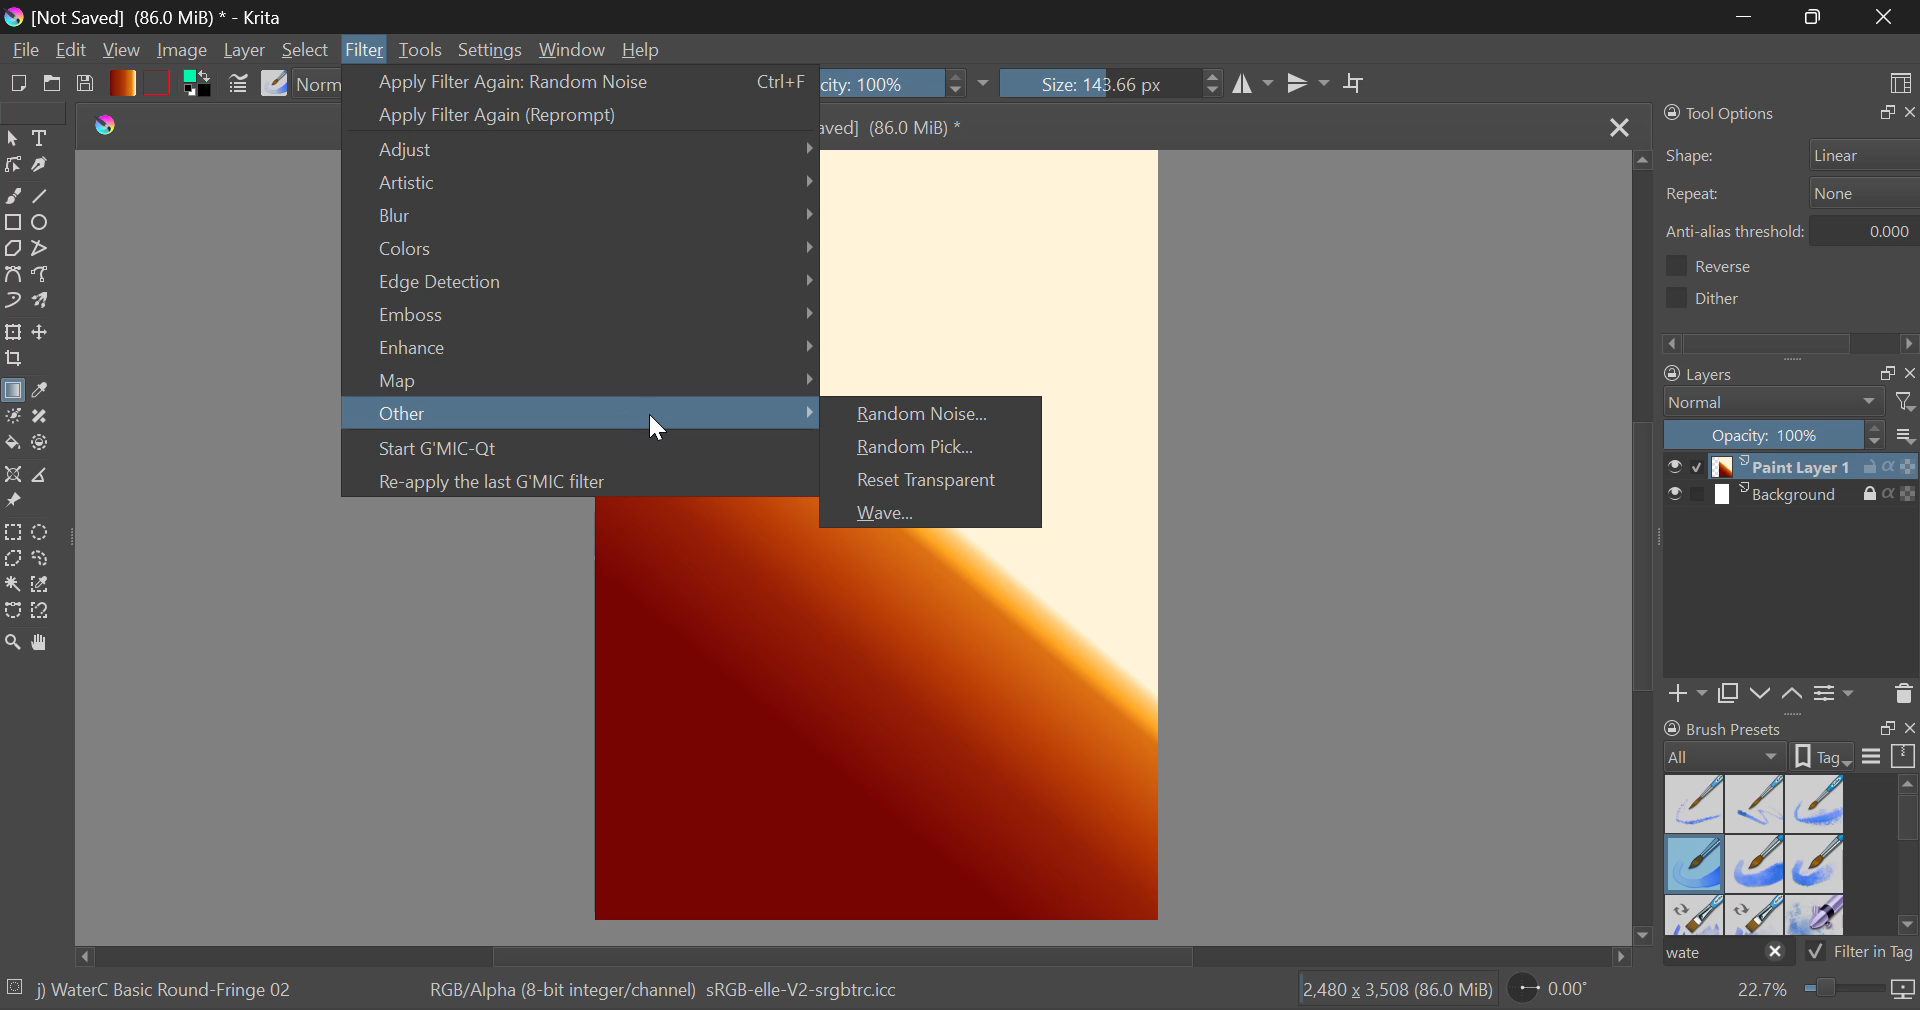 The width and height of the screenshot is (1920, 1010). Describe the element at coordinates (425, 50) in the screenshot. I see `Tools` at that location.